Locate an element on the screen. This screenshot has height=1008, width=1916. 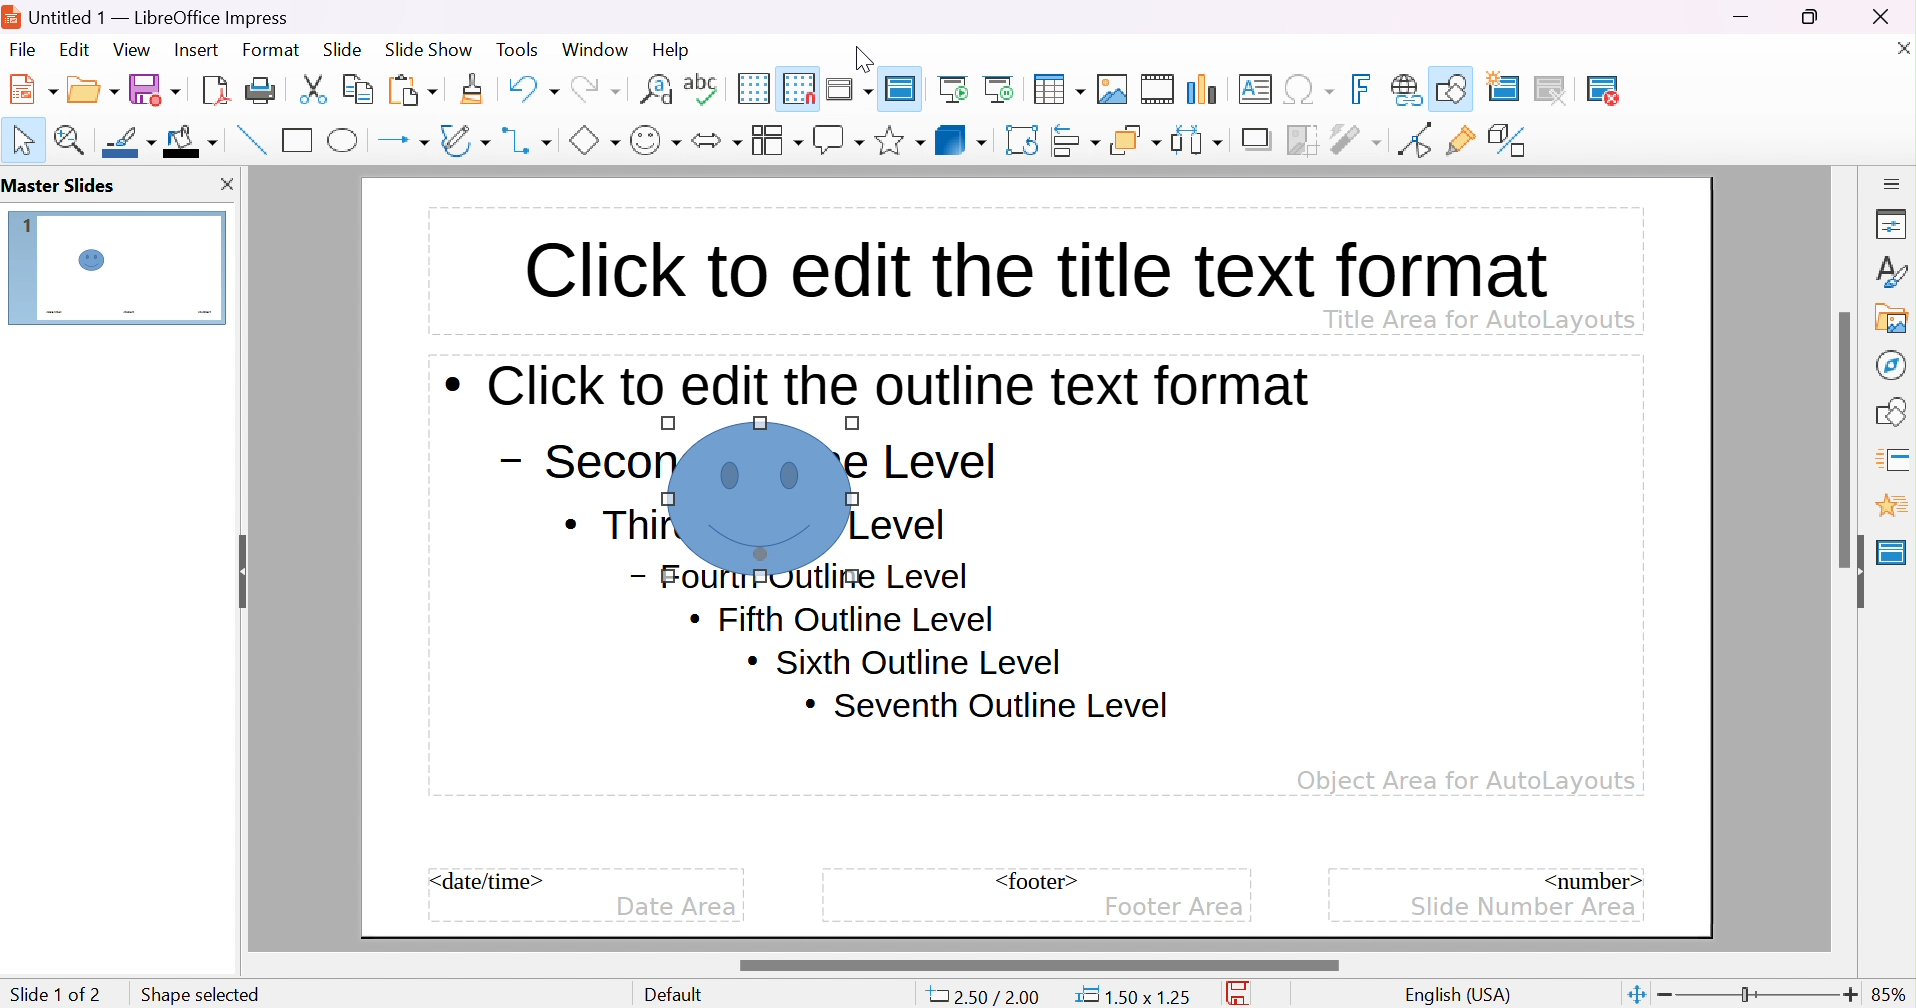
undo is located at coordinates (531, 86).